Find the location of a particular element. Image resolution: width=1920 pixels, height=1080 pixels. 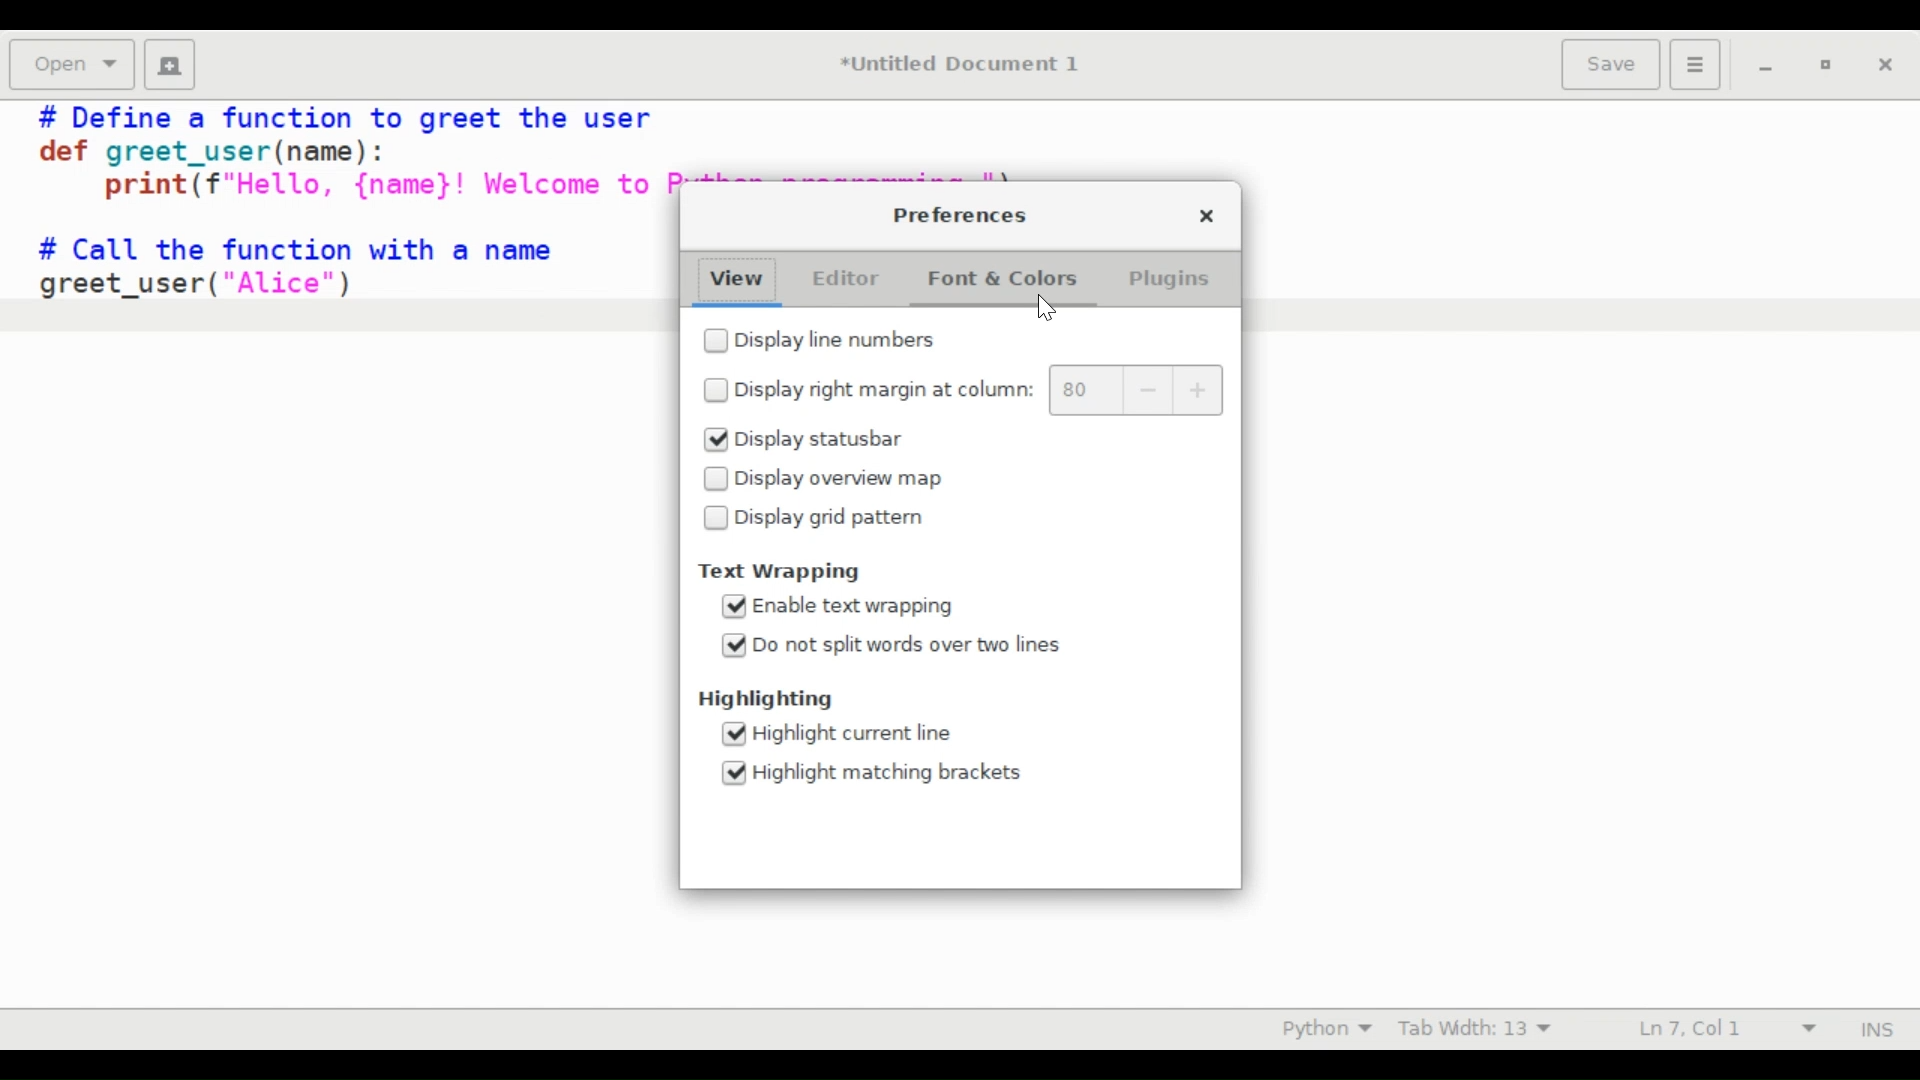

Code is located at coordinates (334, 230).